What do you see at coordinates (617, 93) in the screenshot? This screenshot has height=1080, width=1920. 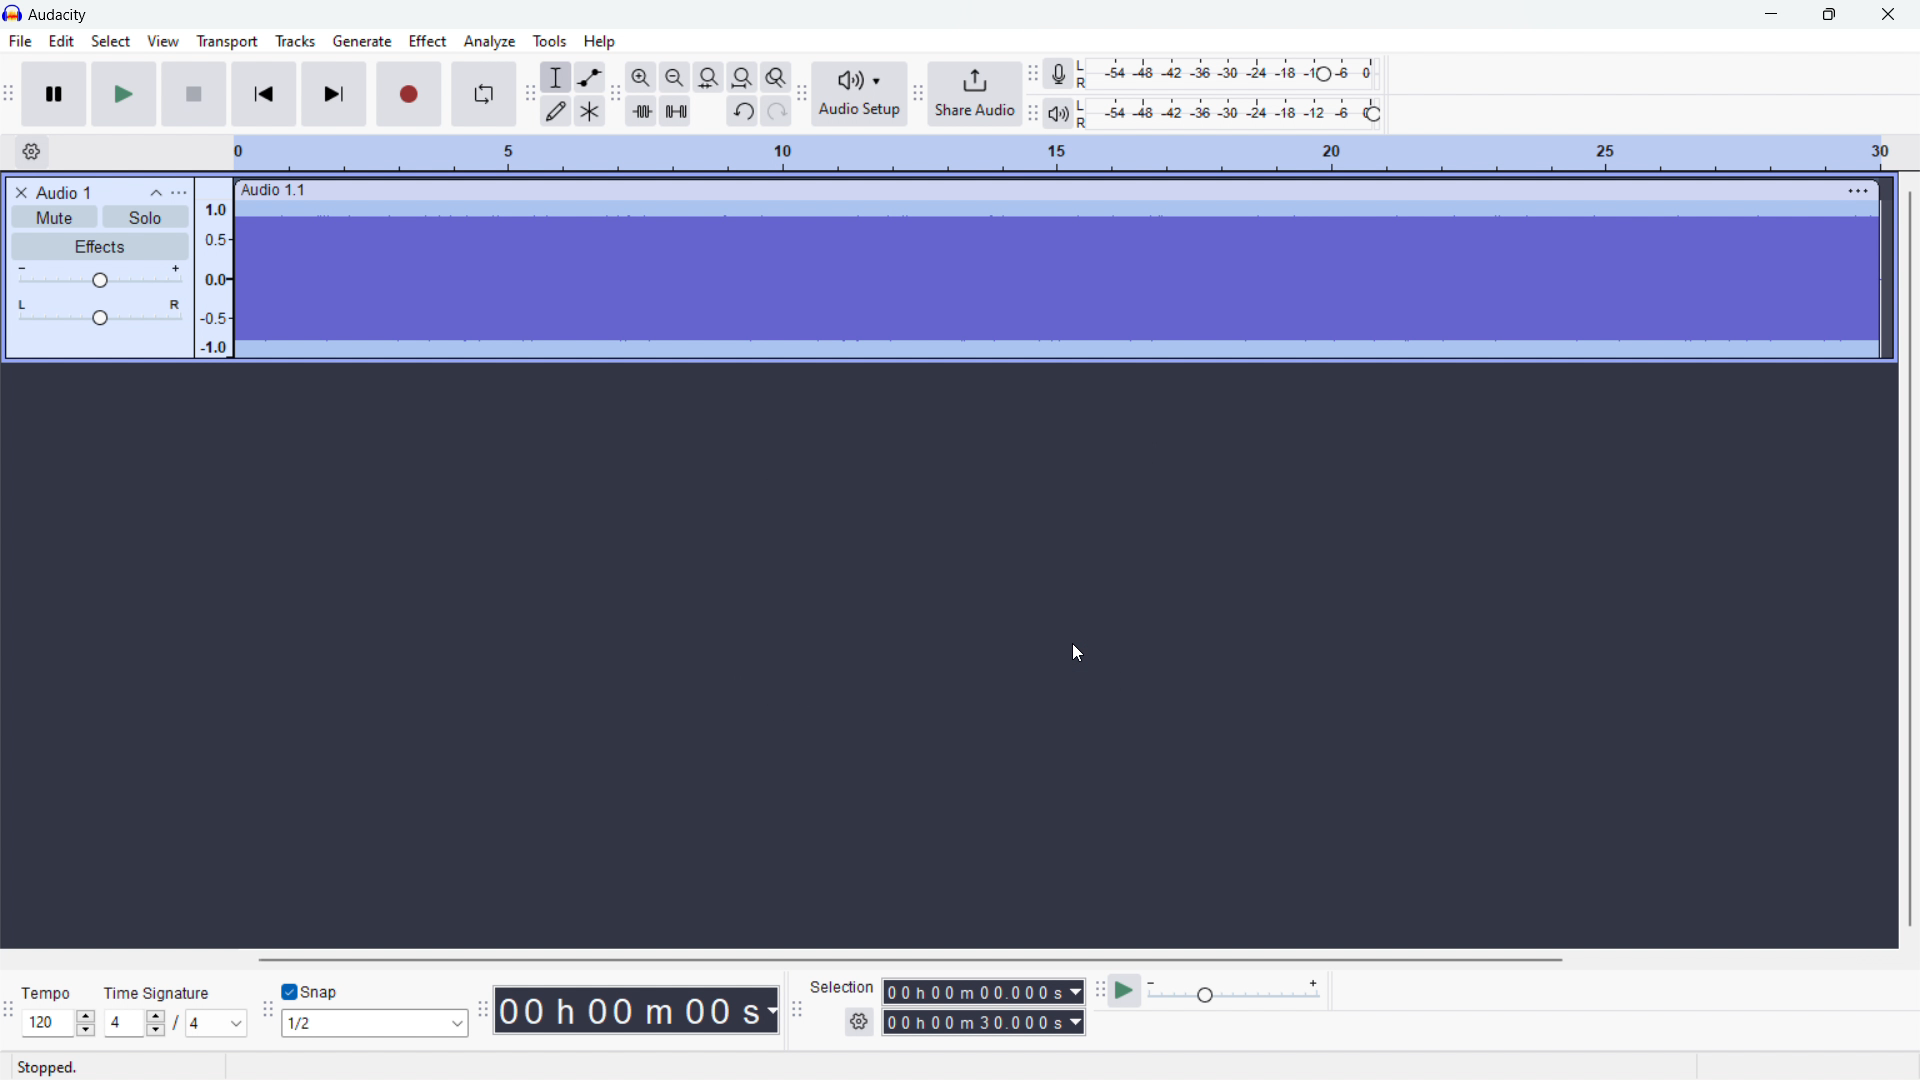 I see `edit toolbar` at bounding box center [617, 93].